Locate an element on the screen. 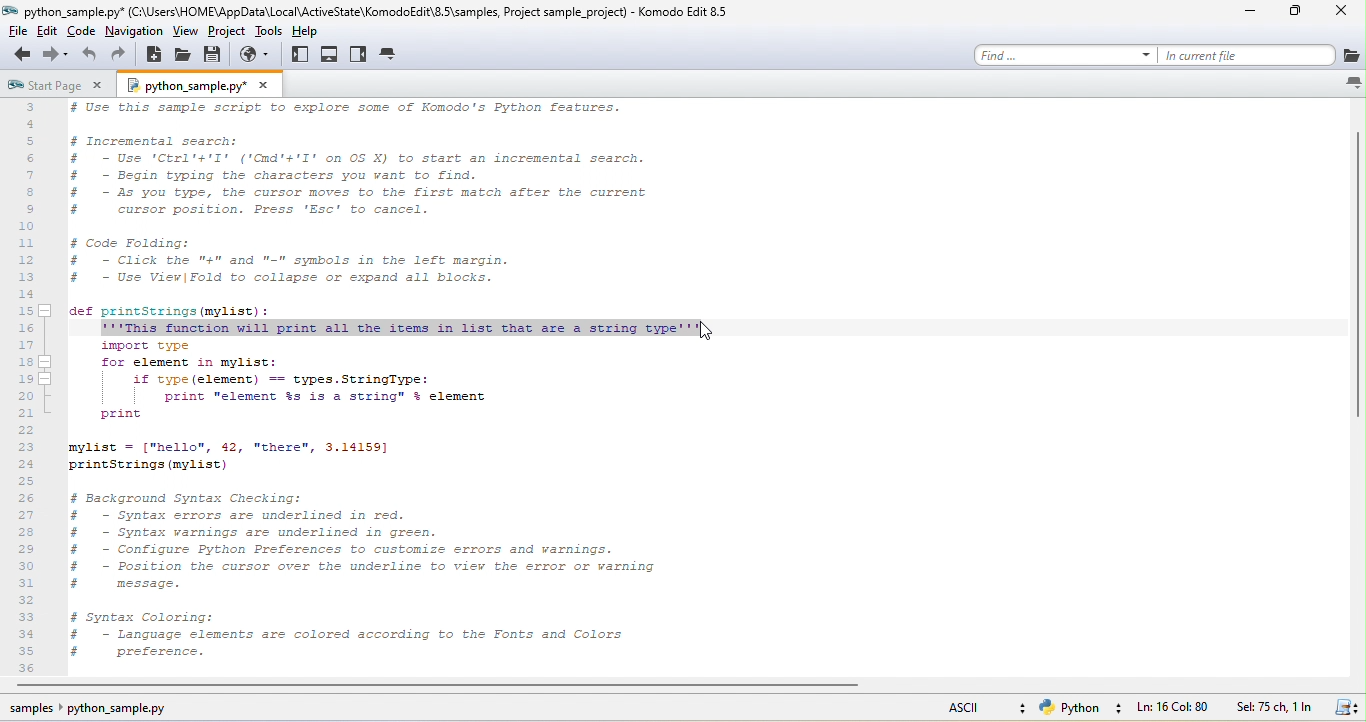 The width and height of the screenshot is (1366, 722). code is located at coordinates (83, 34).